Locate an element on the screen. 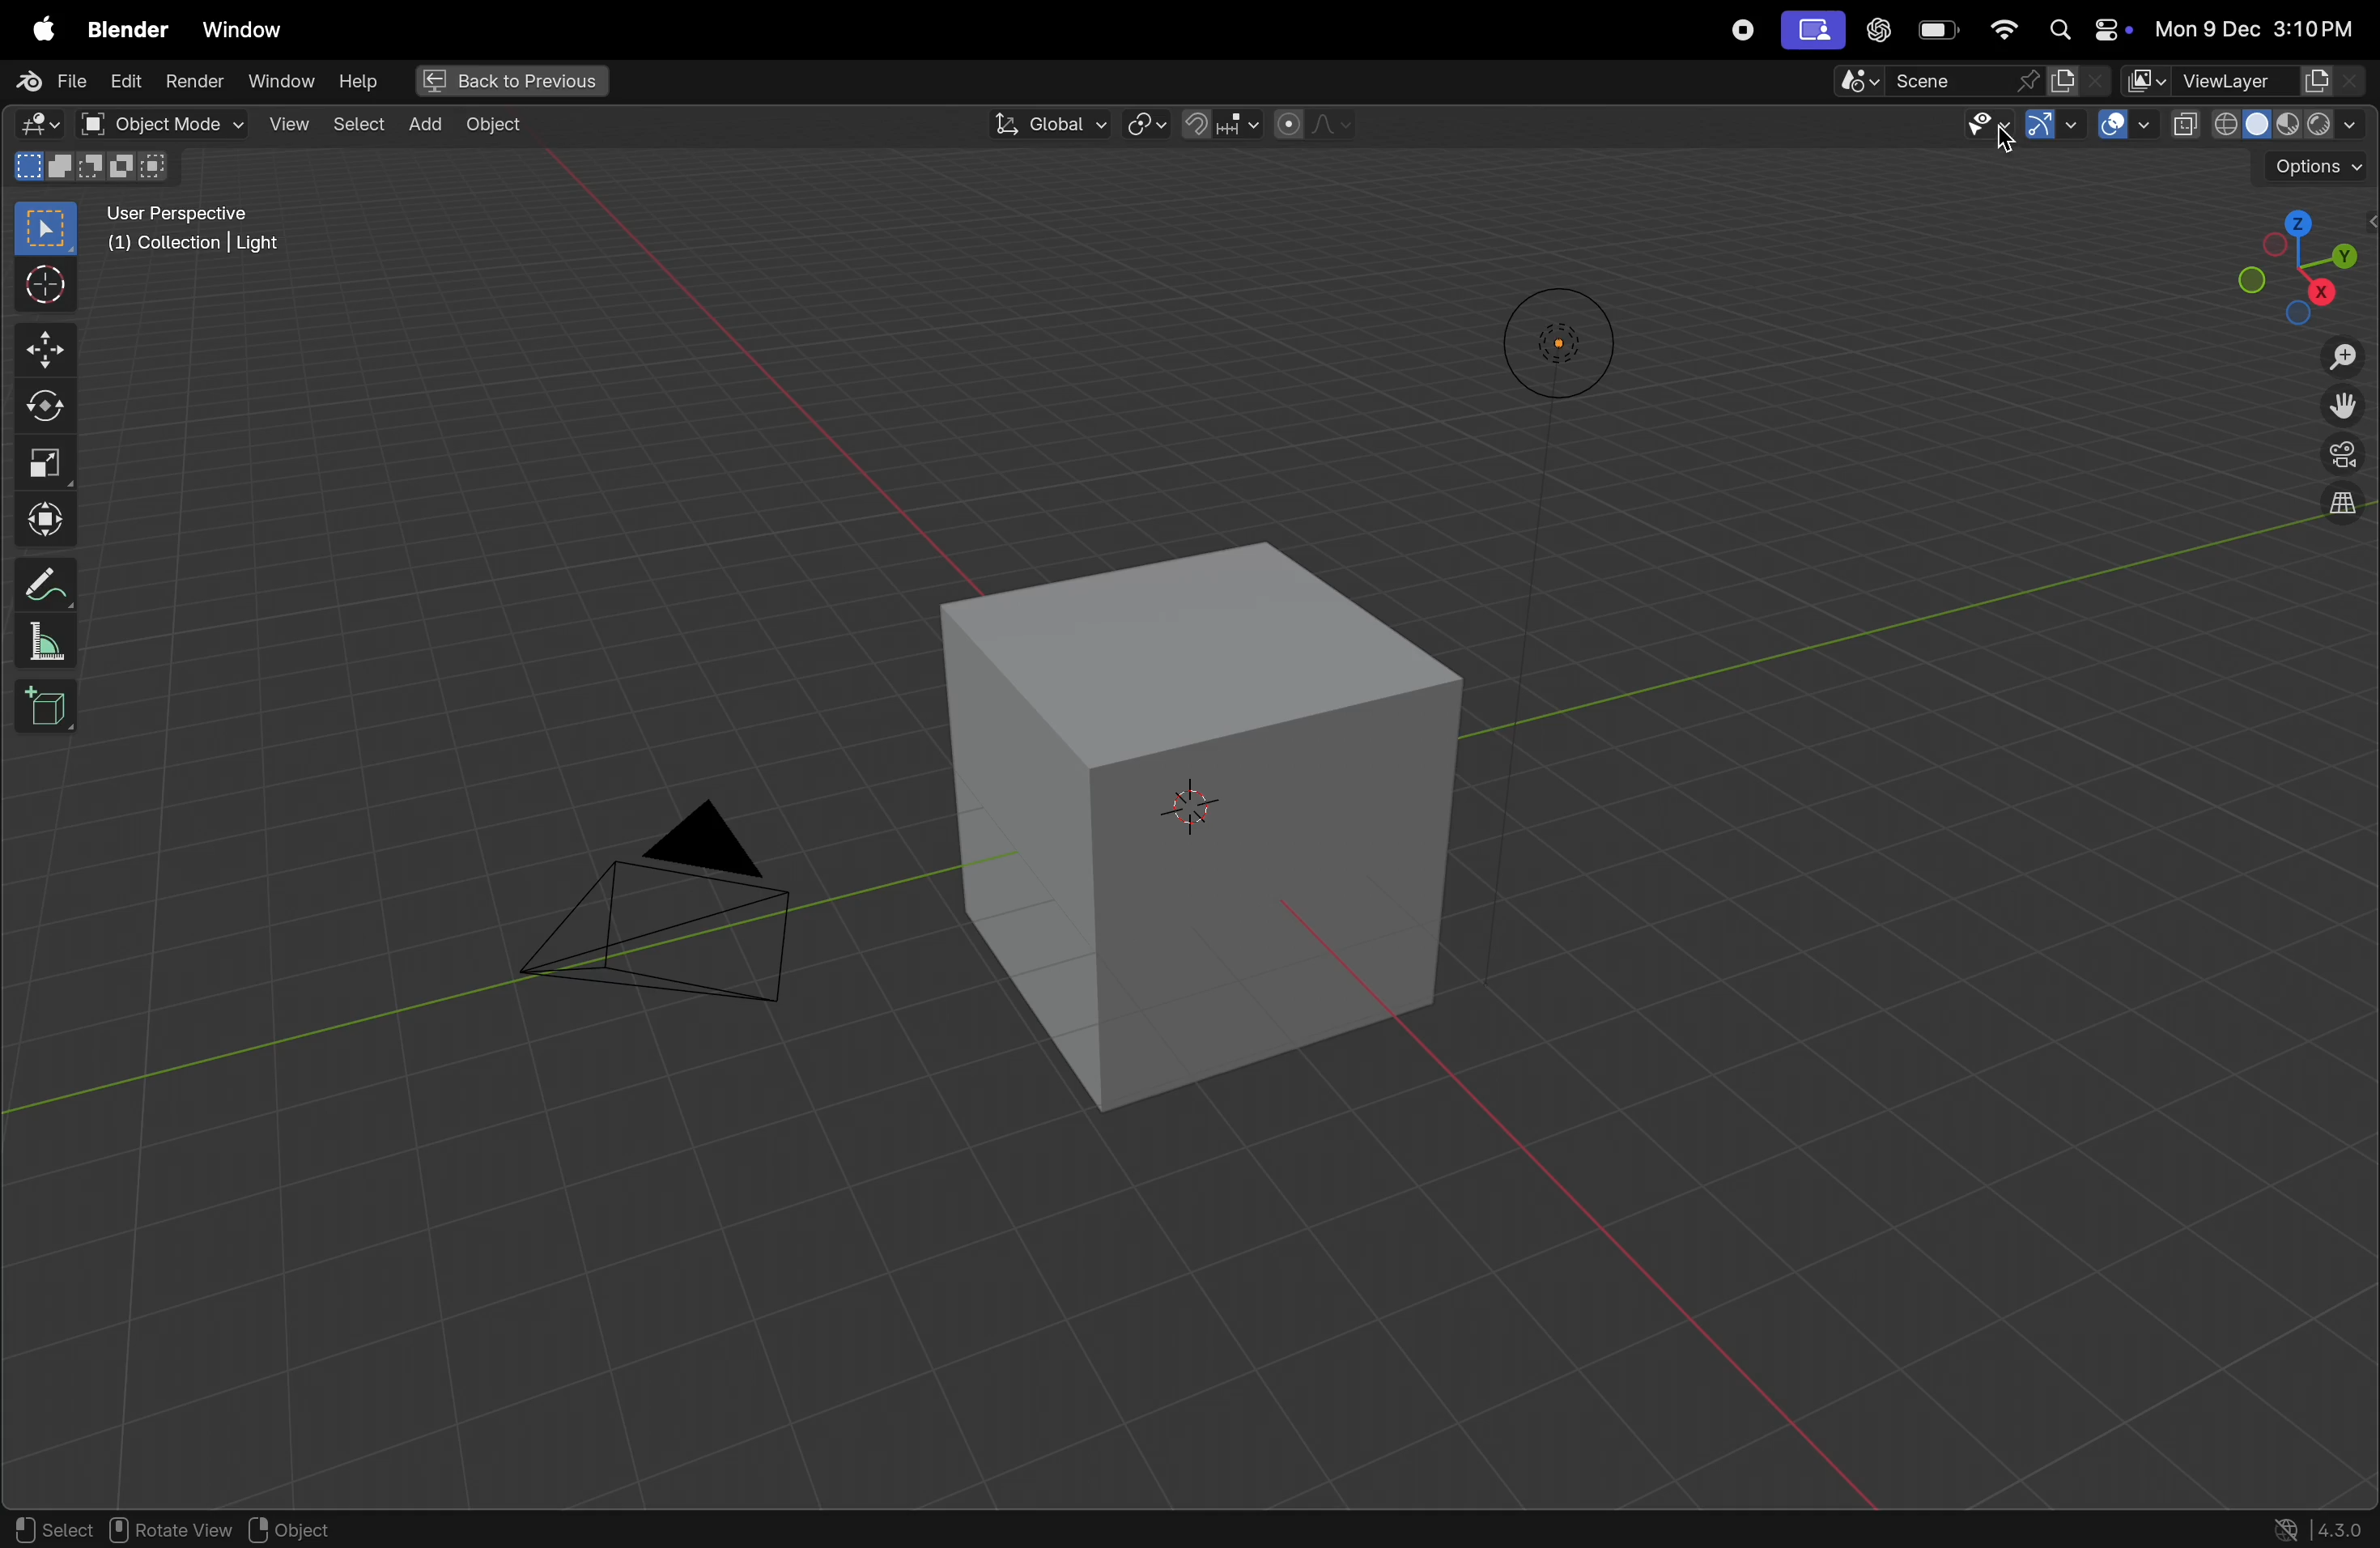 The image size is (2380, 1548). camera is located at coordinates (661, 915).